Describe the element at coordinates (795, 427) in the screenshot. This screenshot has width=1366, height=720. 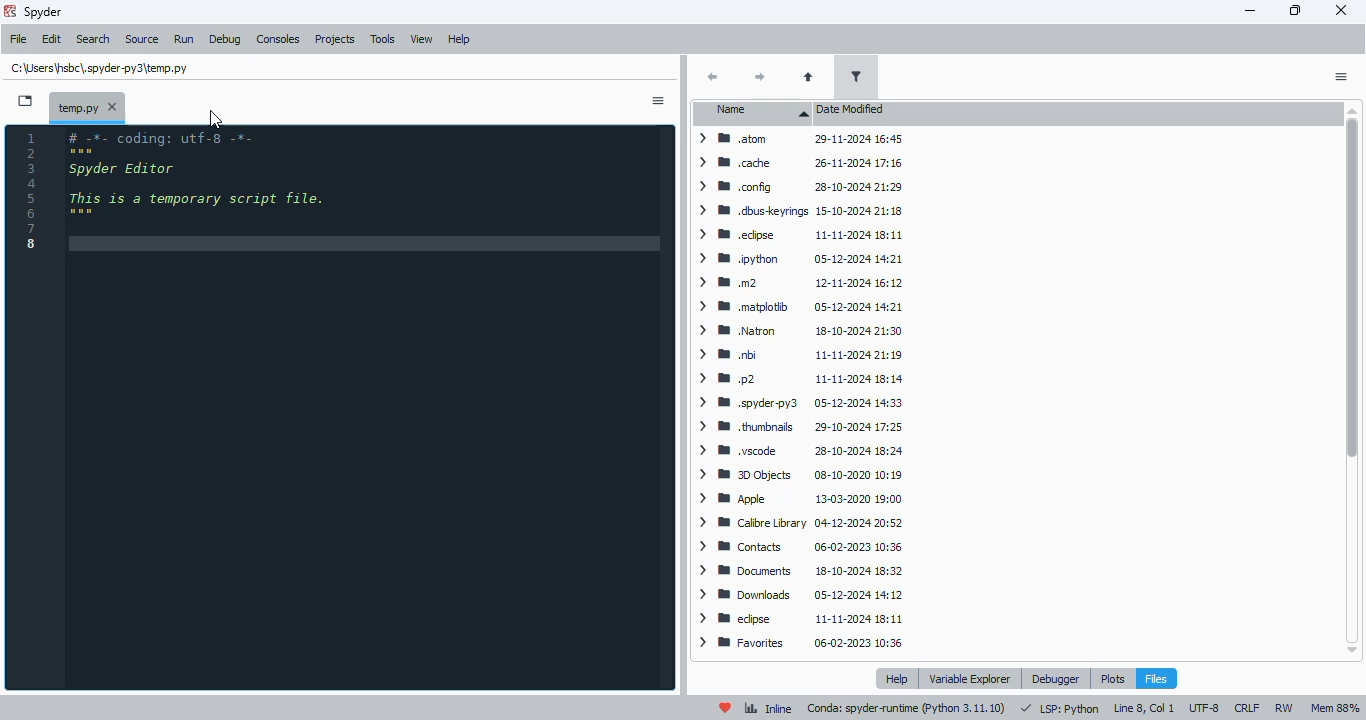
I see `> thumbnails 29-10-2024 17:25` at that location.